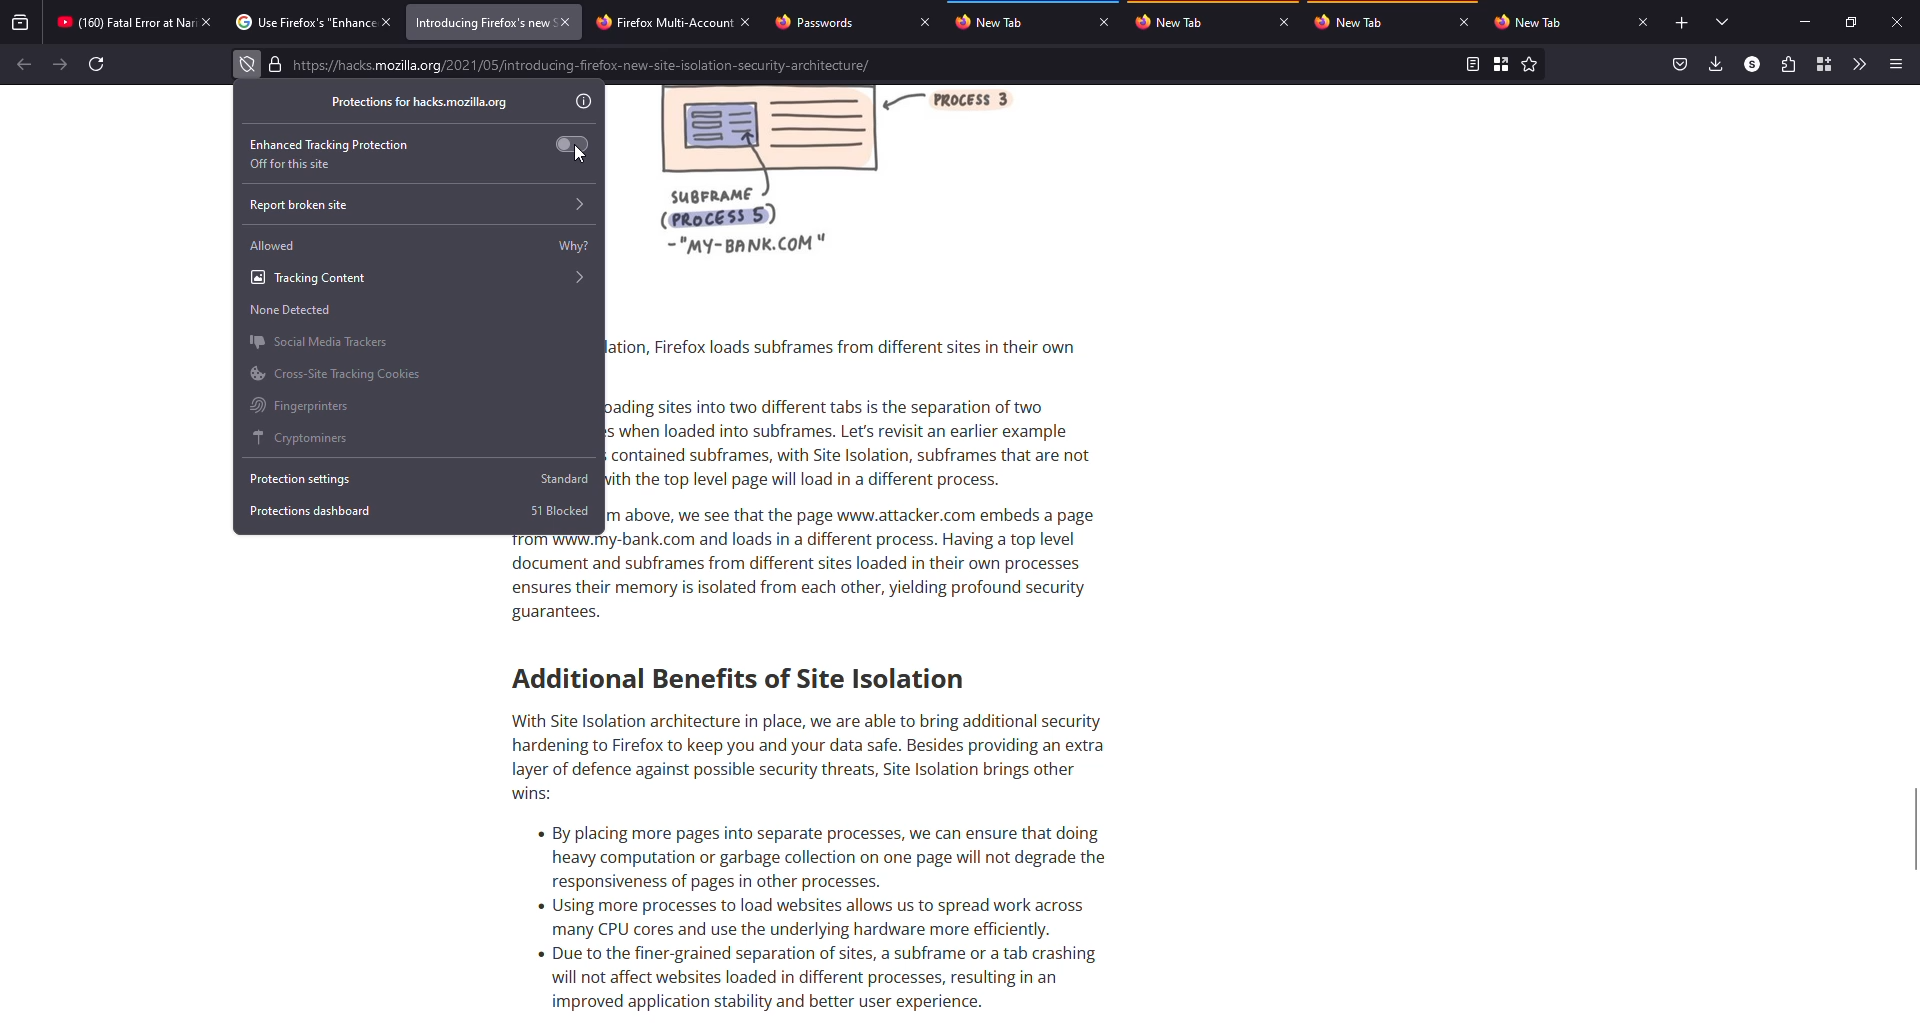 The height and width of the screenshot is (1030, 1920). What do you see at coordinates (304, 438) in the screenshot?
I see `cryptominers` at bounding box center [304, 438].